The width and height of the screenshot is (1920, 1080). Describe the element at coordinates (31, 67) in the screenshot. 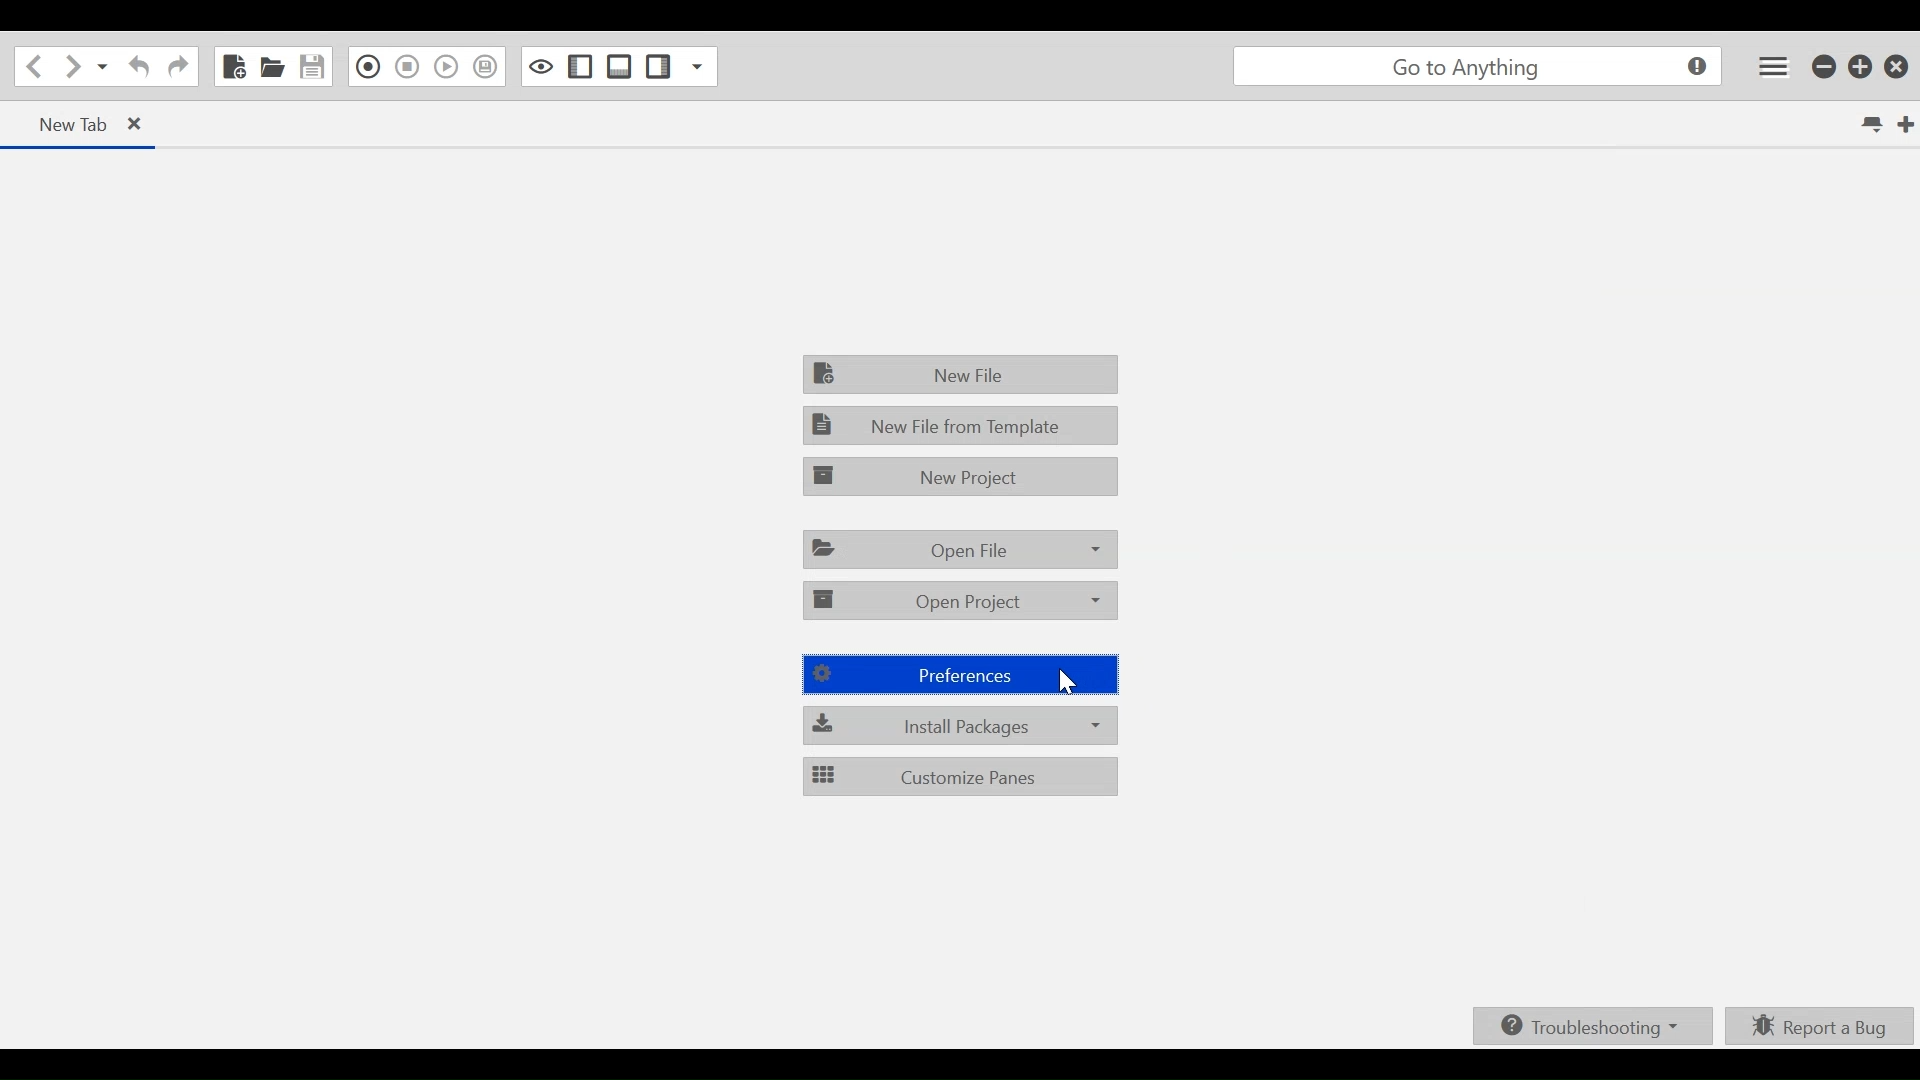

I see `Go back one location` at that location.